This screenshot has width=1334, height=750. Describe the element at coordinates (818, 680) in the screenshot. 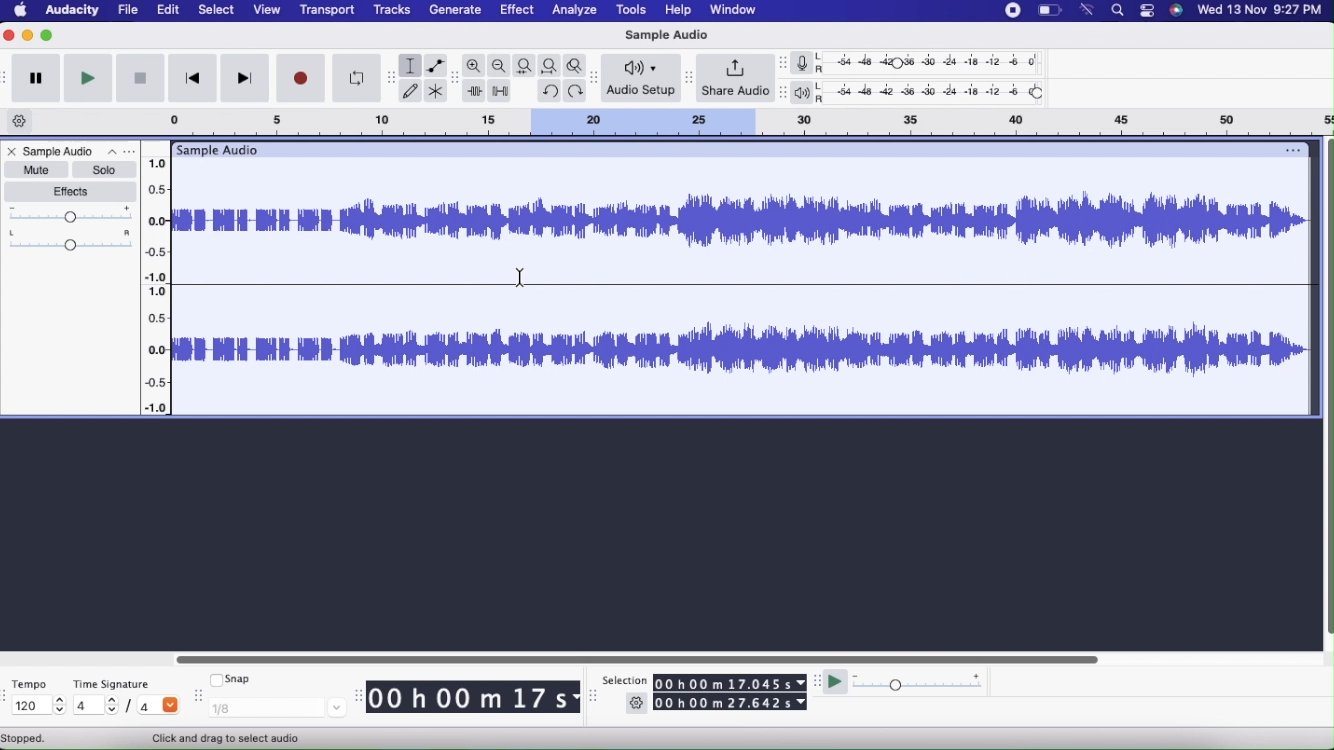

I see `move toolbar` at that location.